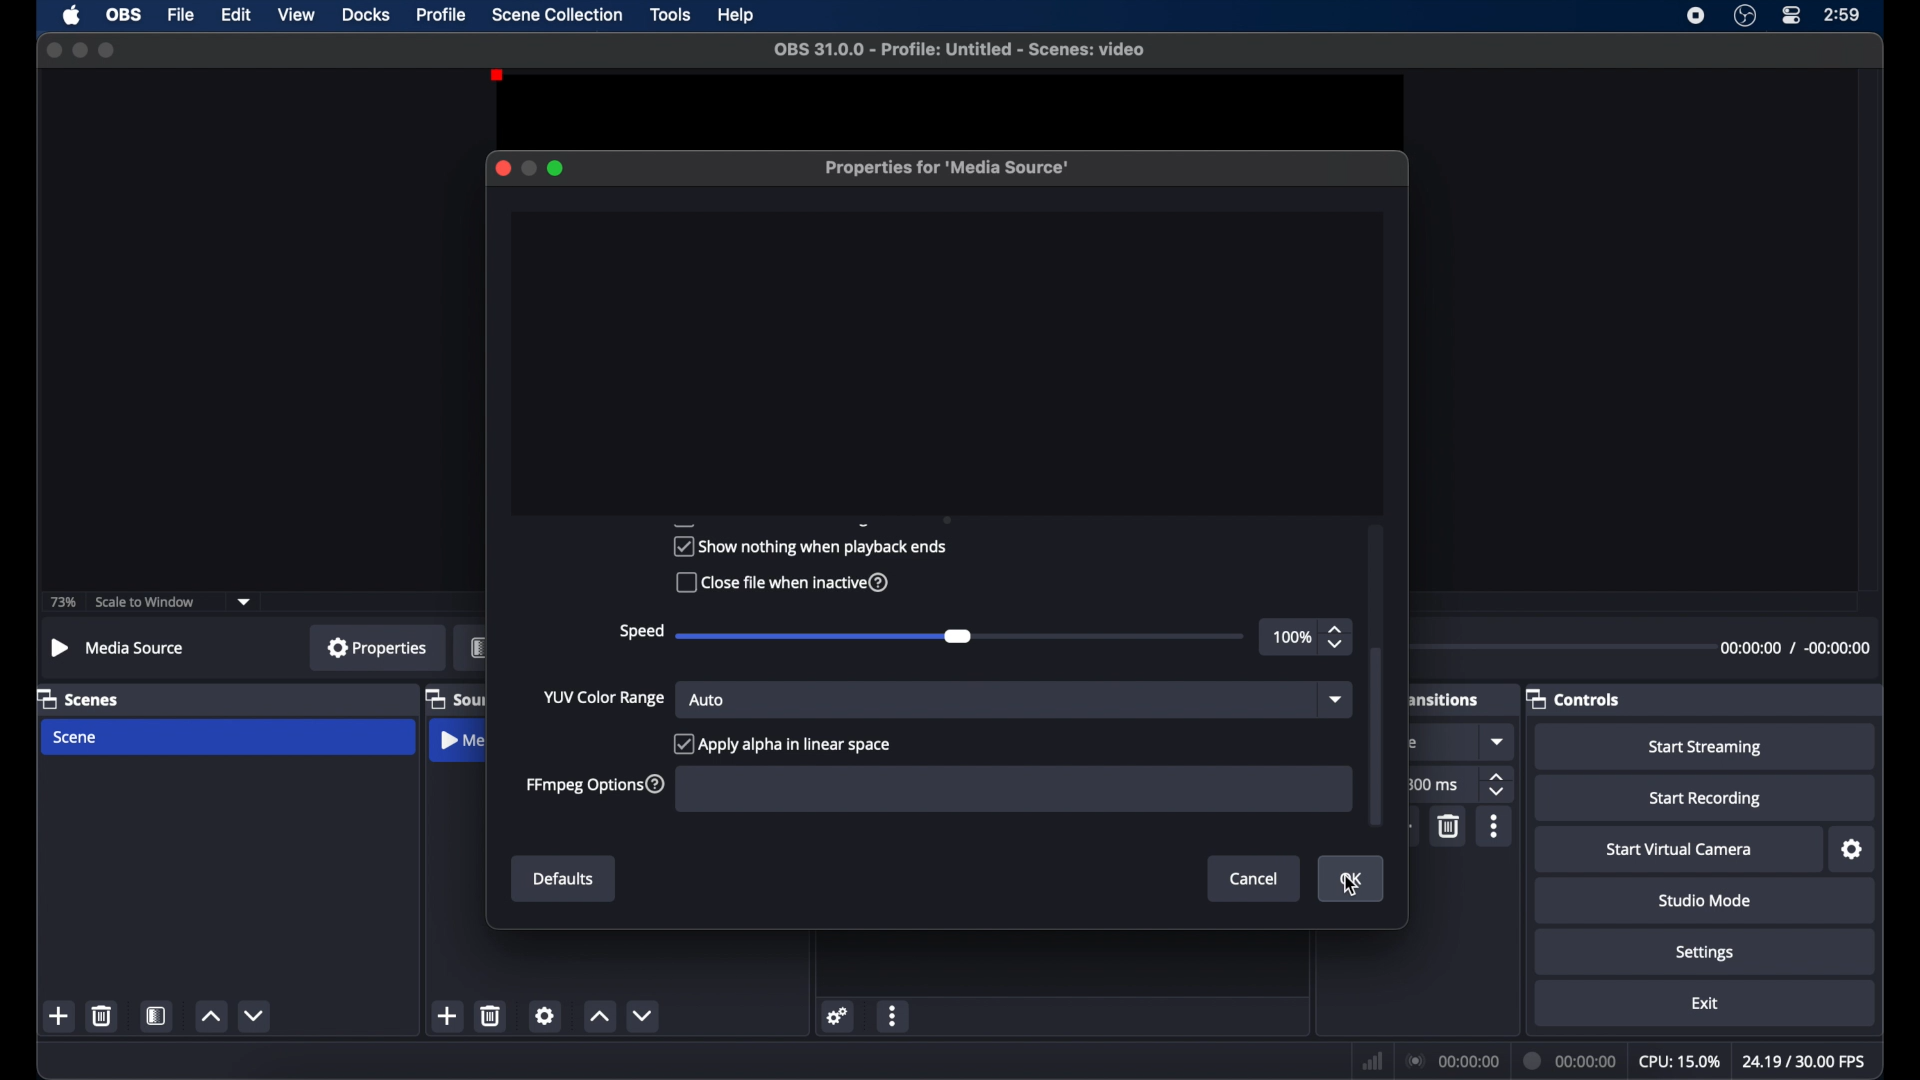 This screenshot has height=1080, width=1920. I want to click on maximize, so click(107, 50).